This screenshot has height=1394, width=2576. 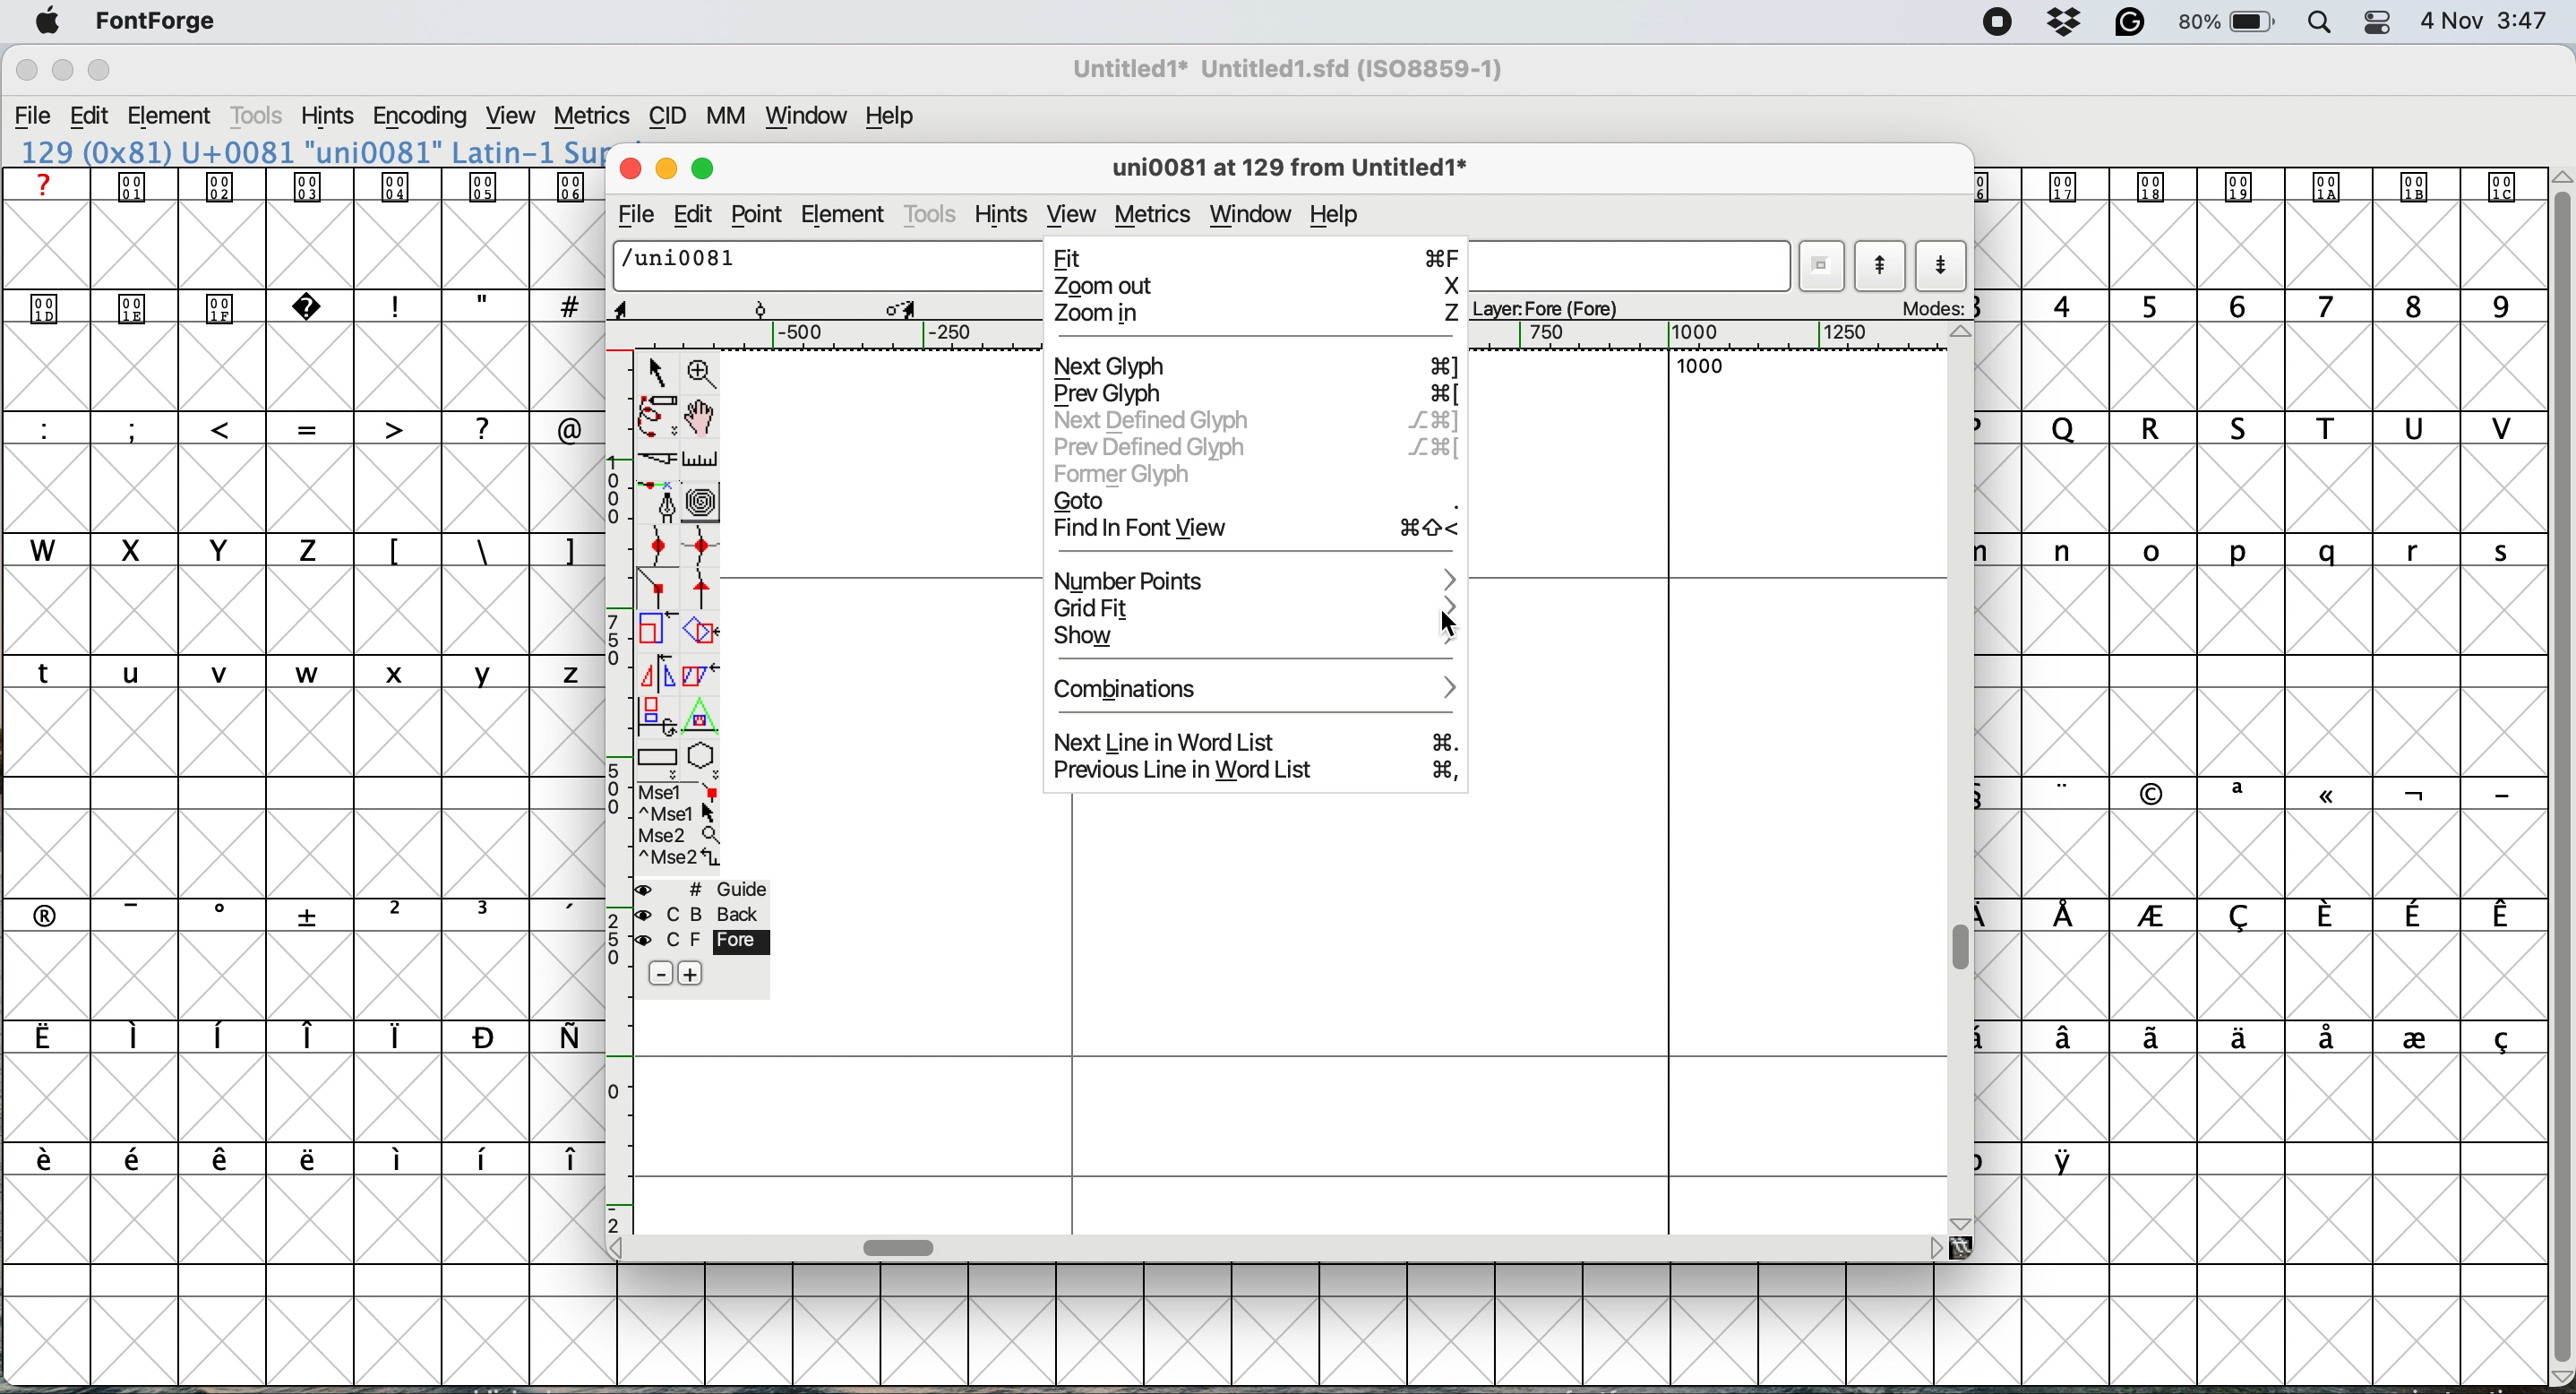 What do you see at coordinates (2320, 24) in the screenshot?
I see `Spotlight Search` at bounding box center [2320, 24].